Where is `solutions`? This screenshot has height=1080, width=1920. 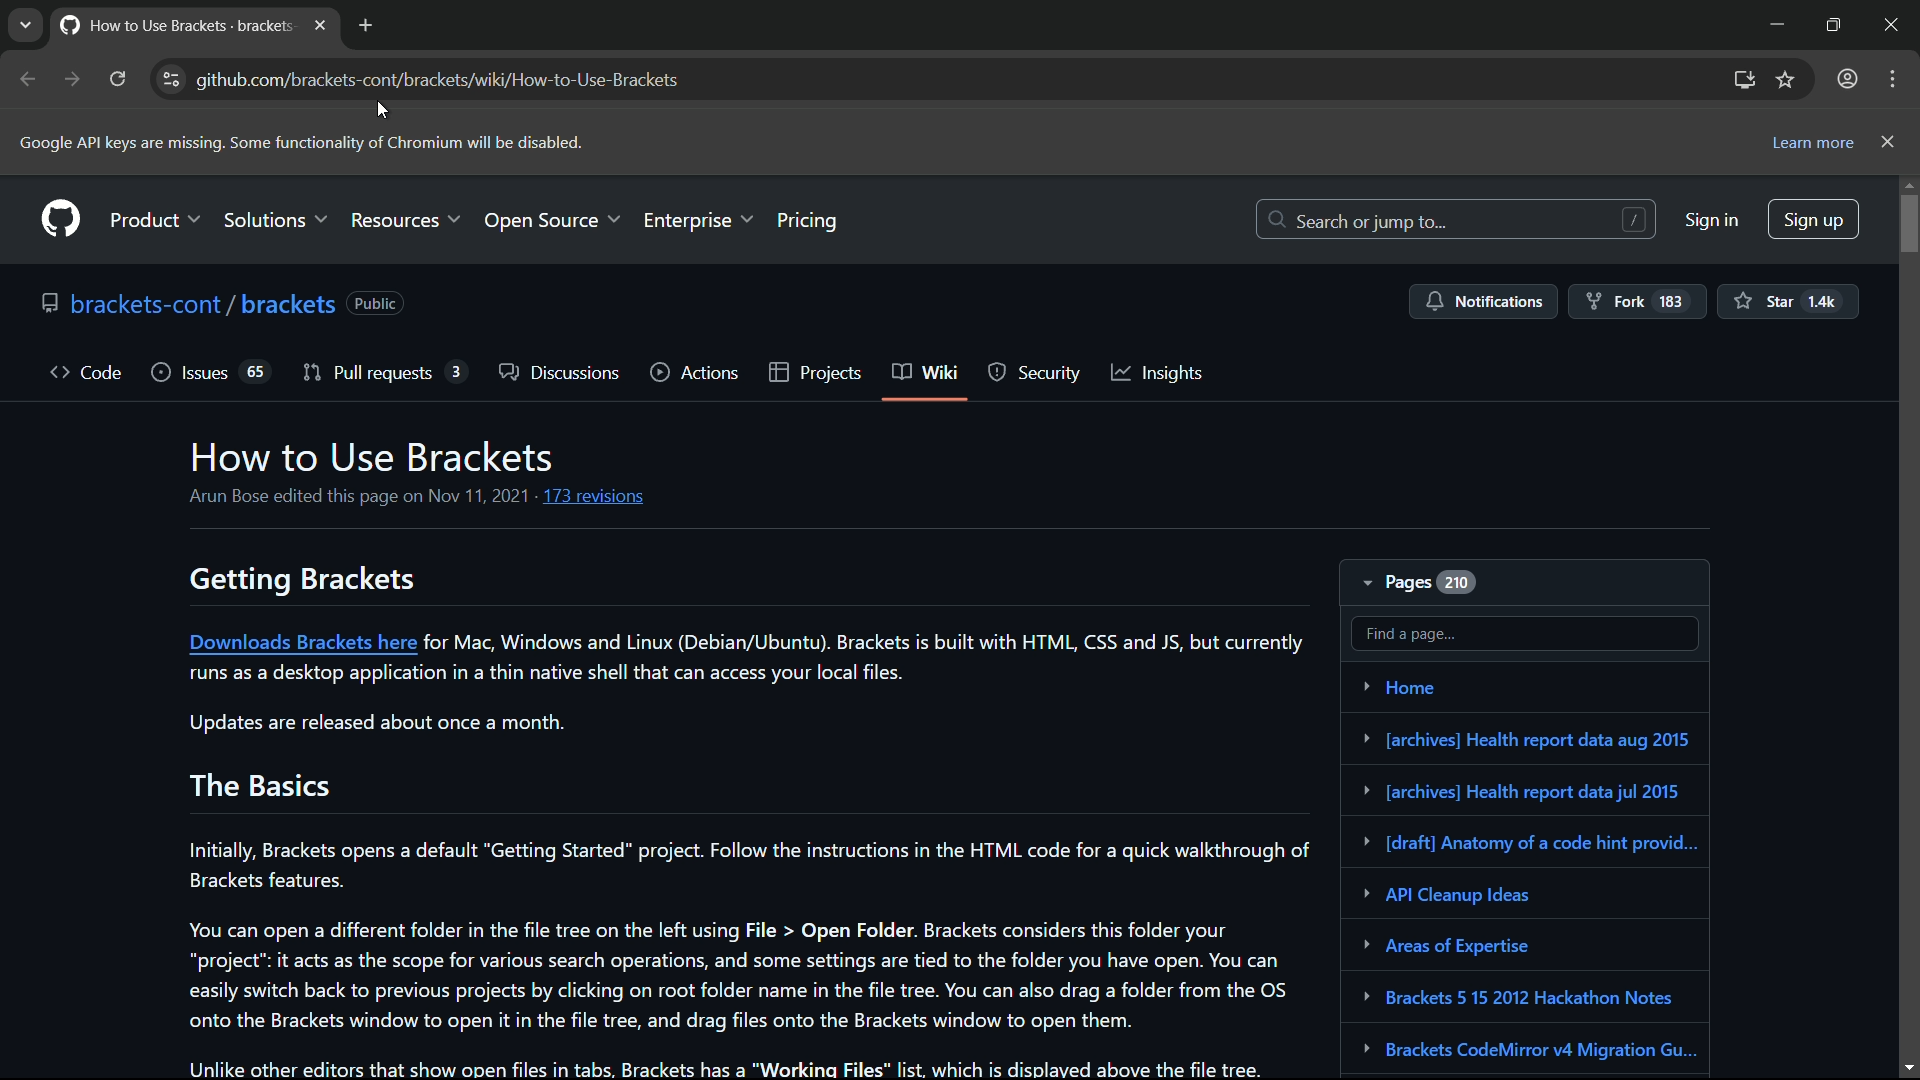
solutions is located at coordinates (273, 220).